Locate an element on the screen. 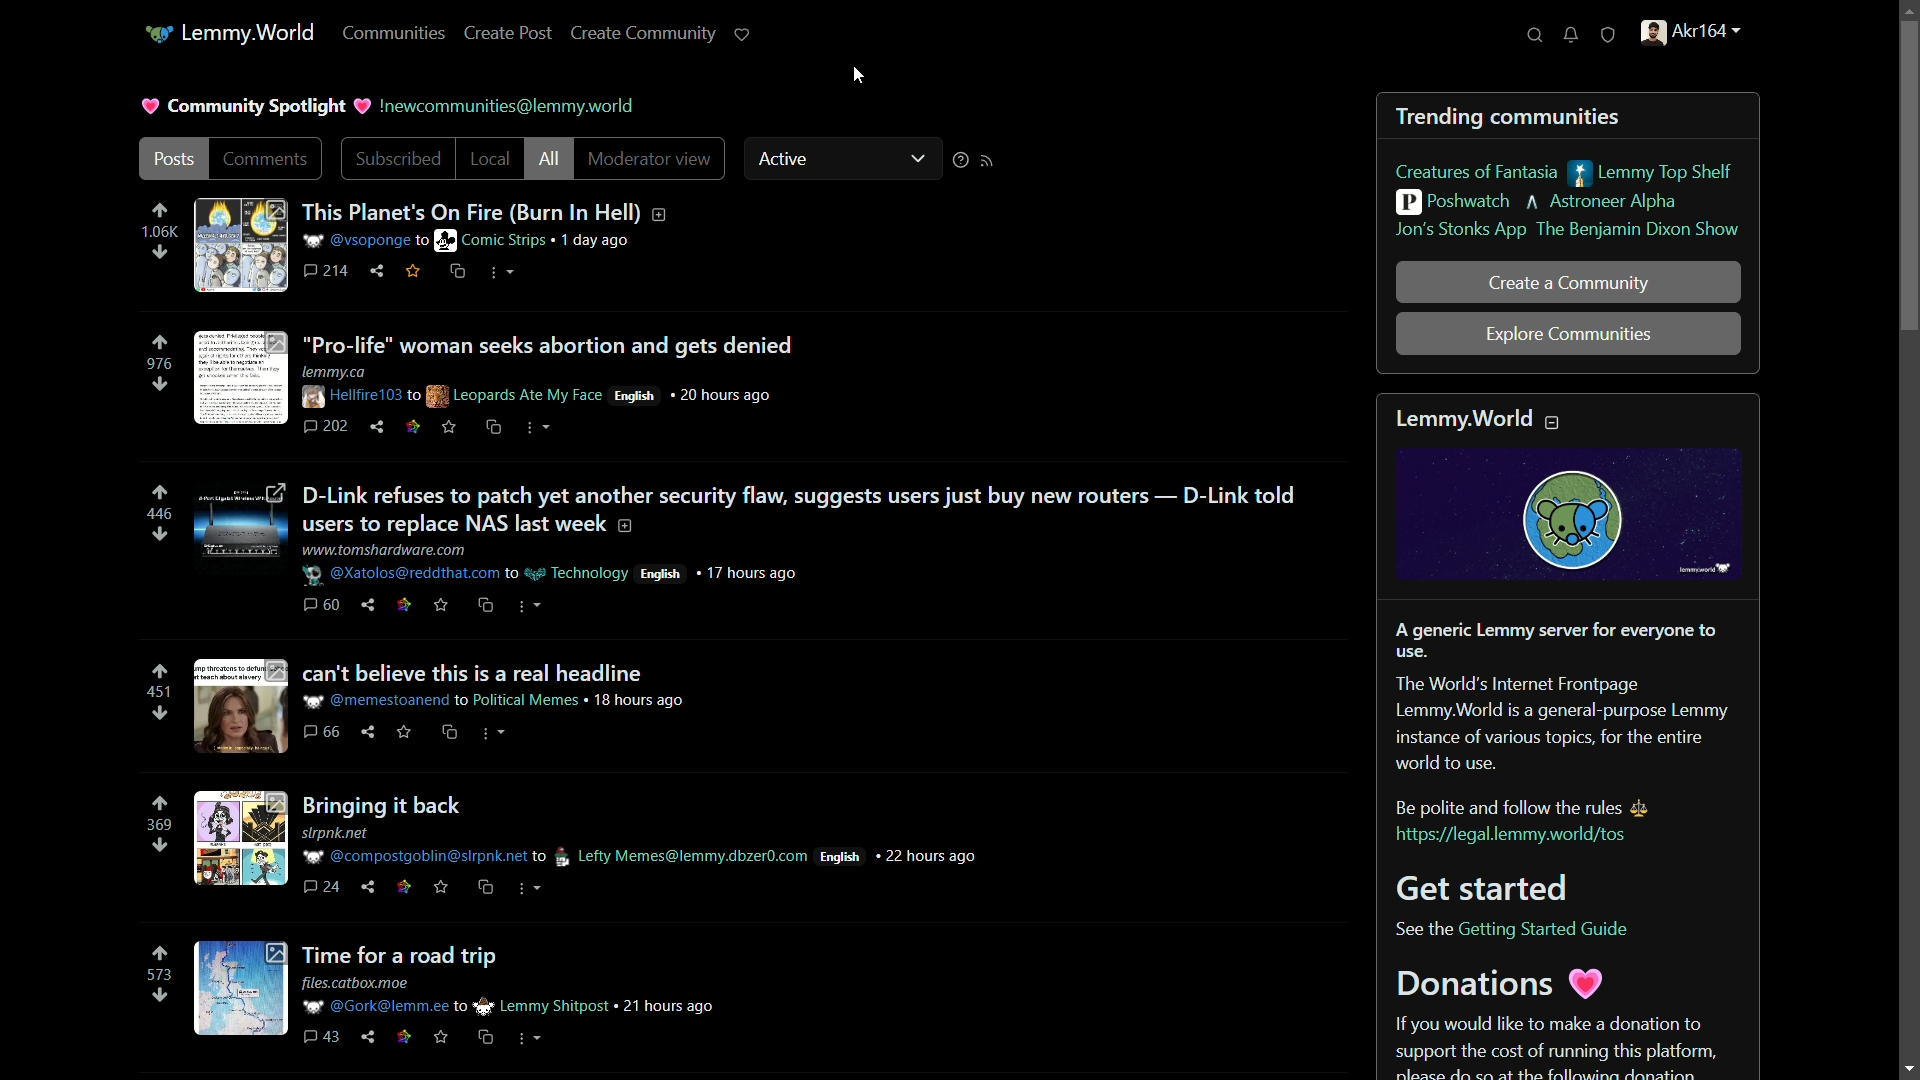 The height and width of the screenshot is (1080, 1920). unread reports is located at coordinates (1610, 32).